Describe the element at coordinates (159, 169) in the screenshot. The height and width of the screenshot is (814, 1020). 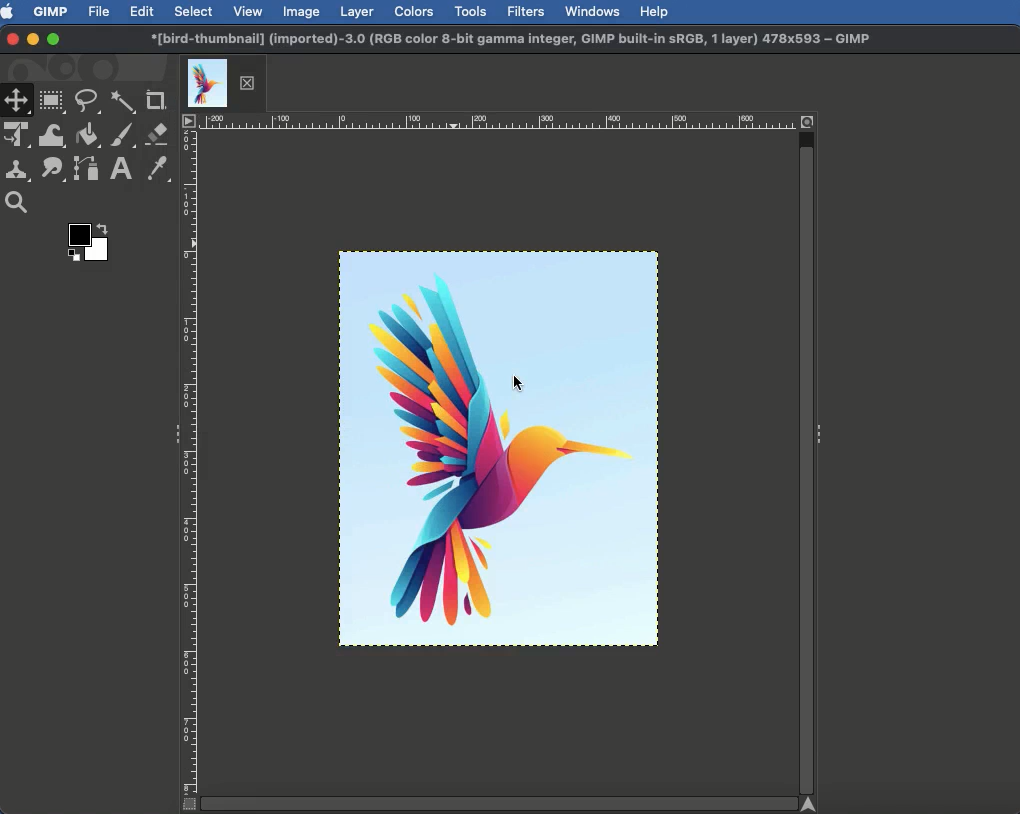
I see `Color picker` at that location.